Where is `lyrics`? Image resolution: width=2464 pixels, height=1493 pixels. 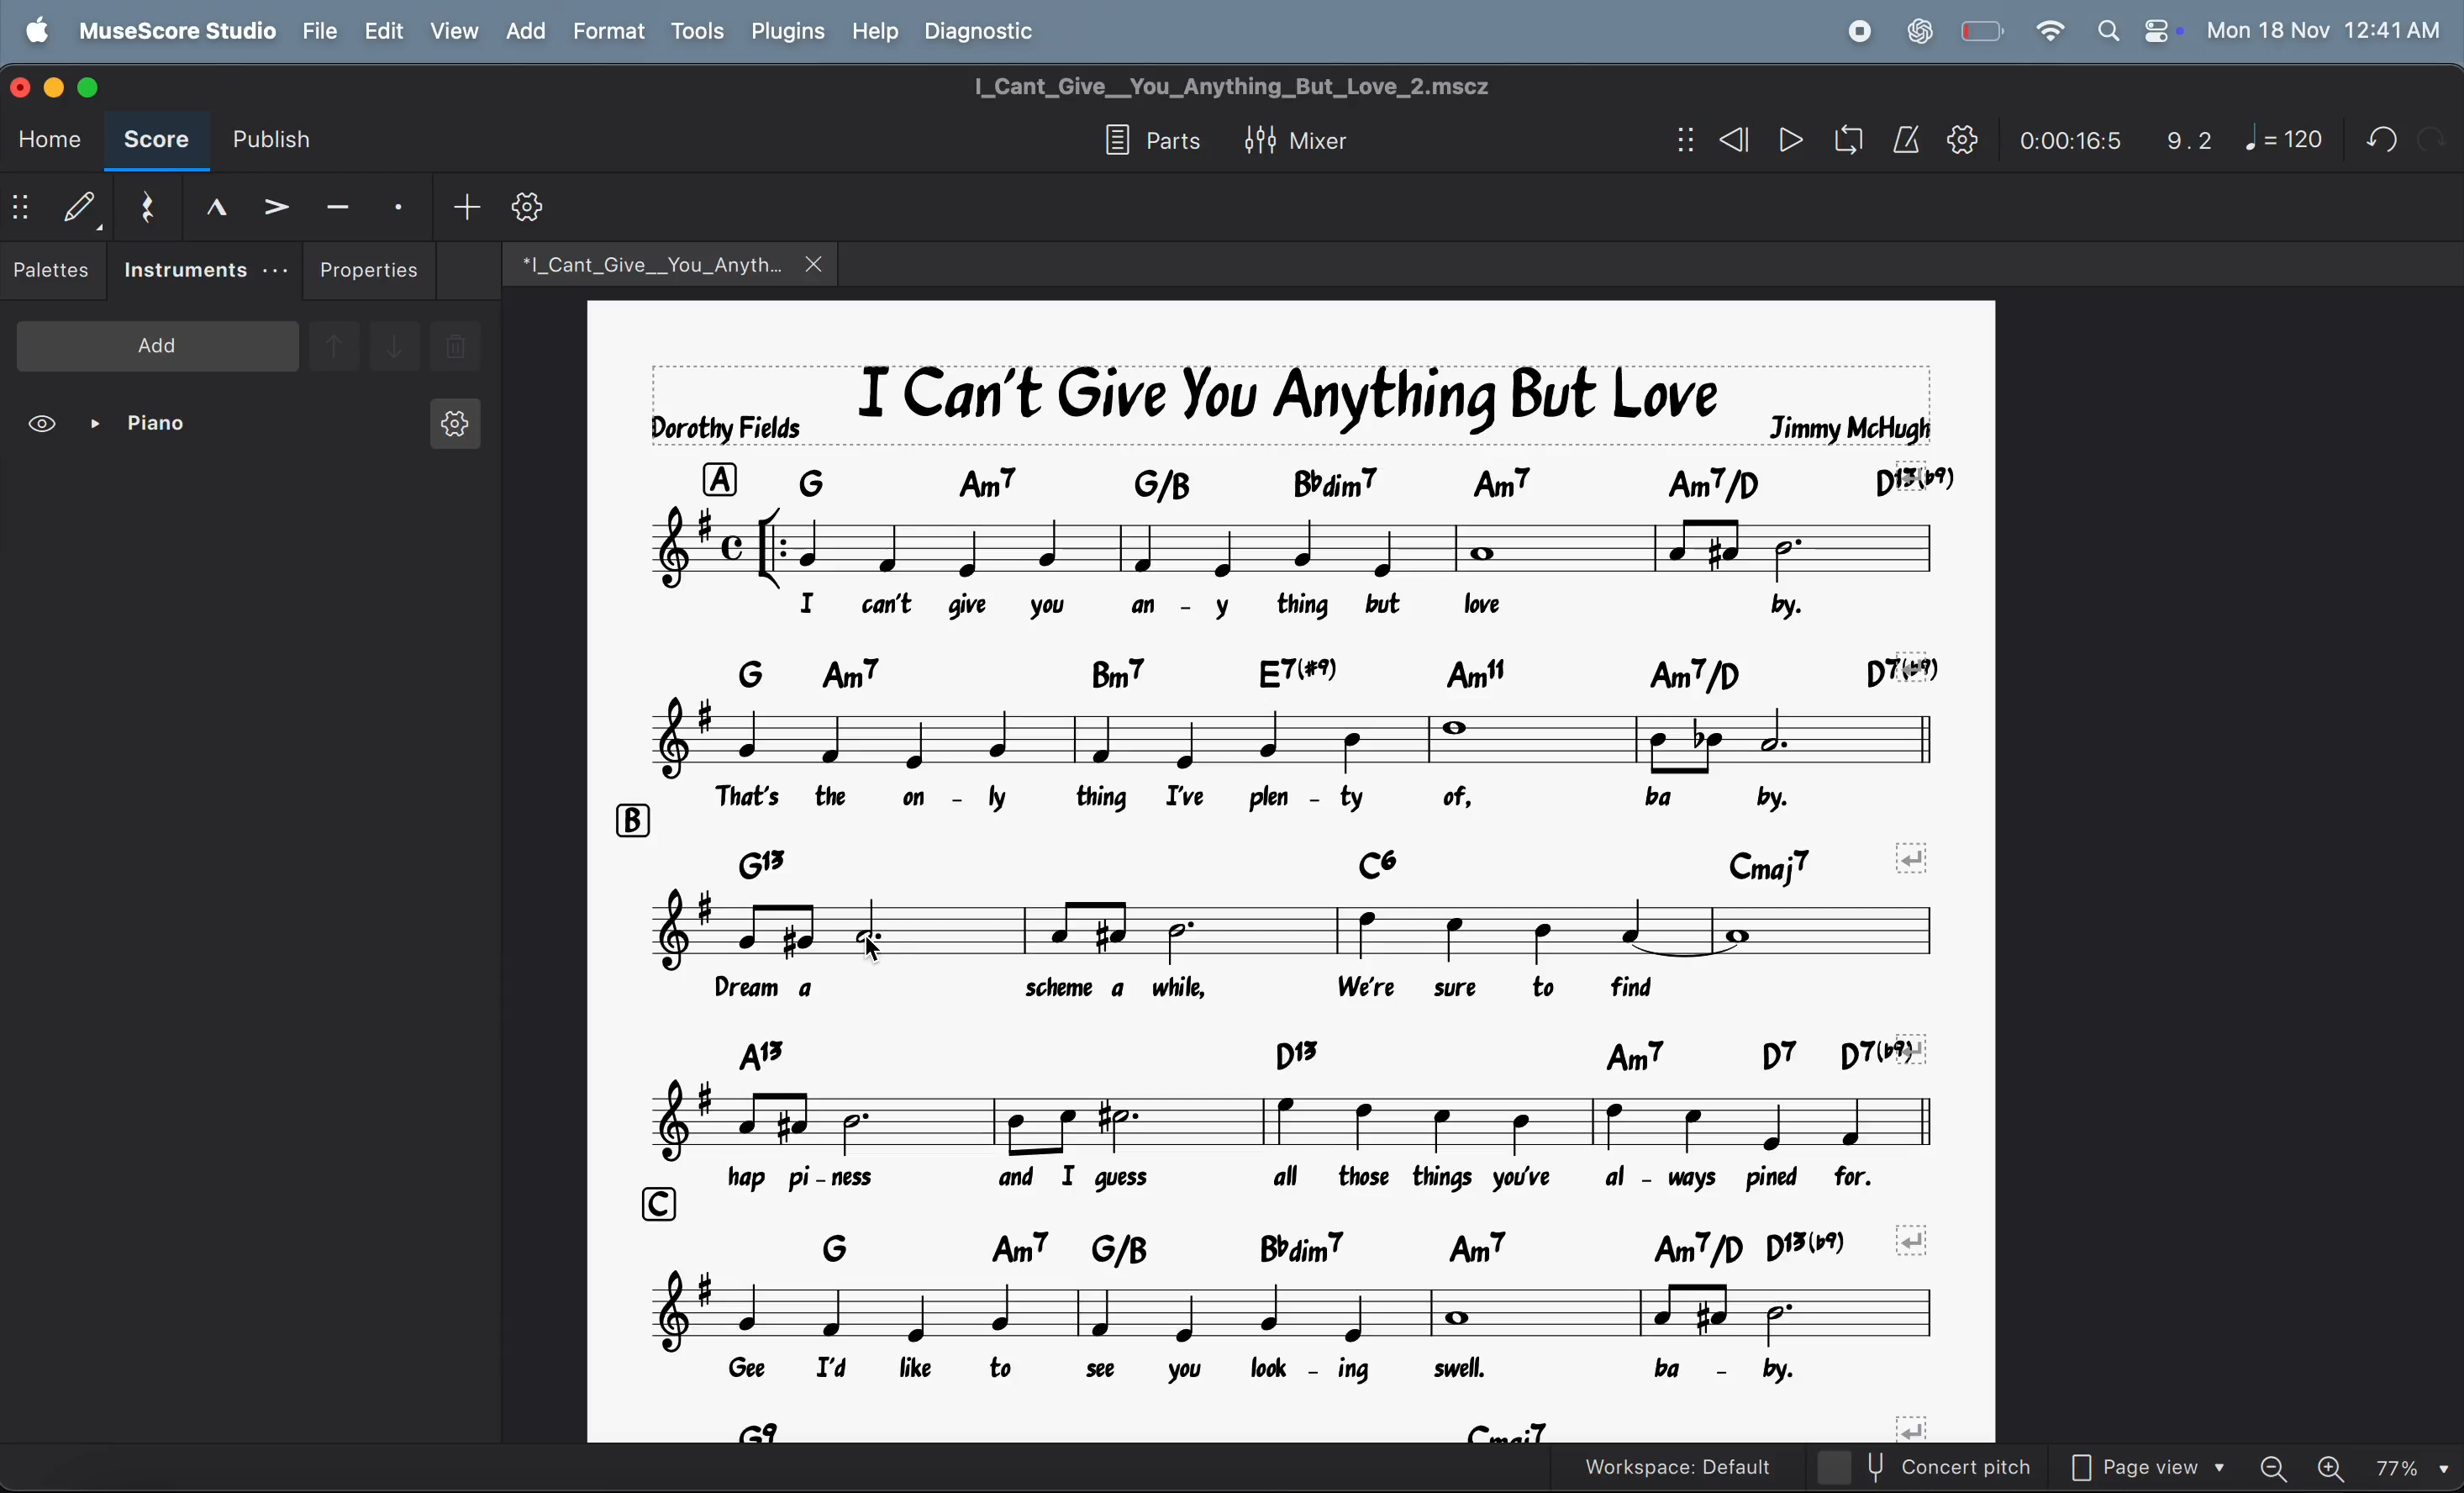 lyrics is located at coordinates (1330, 609).